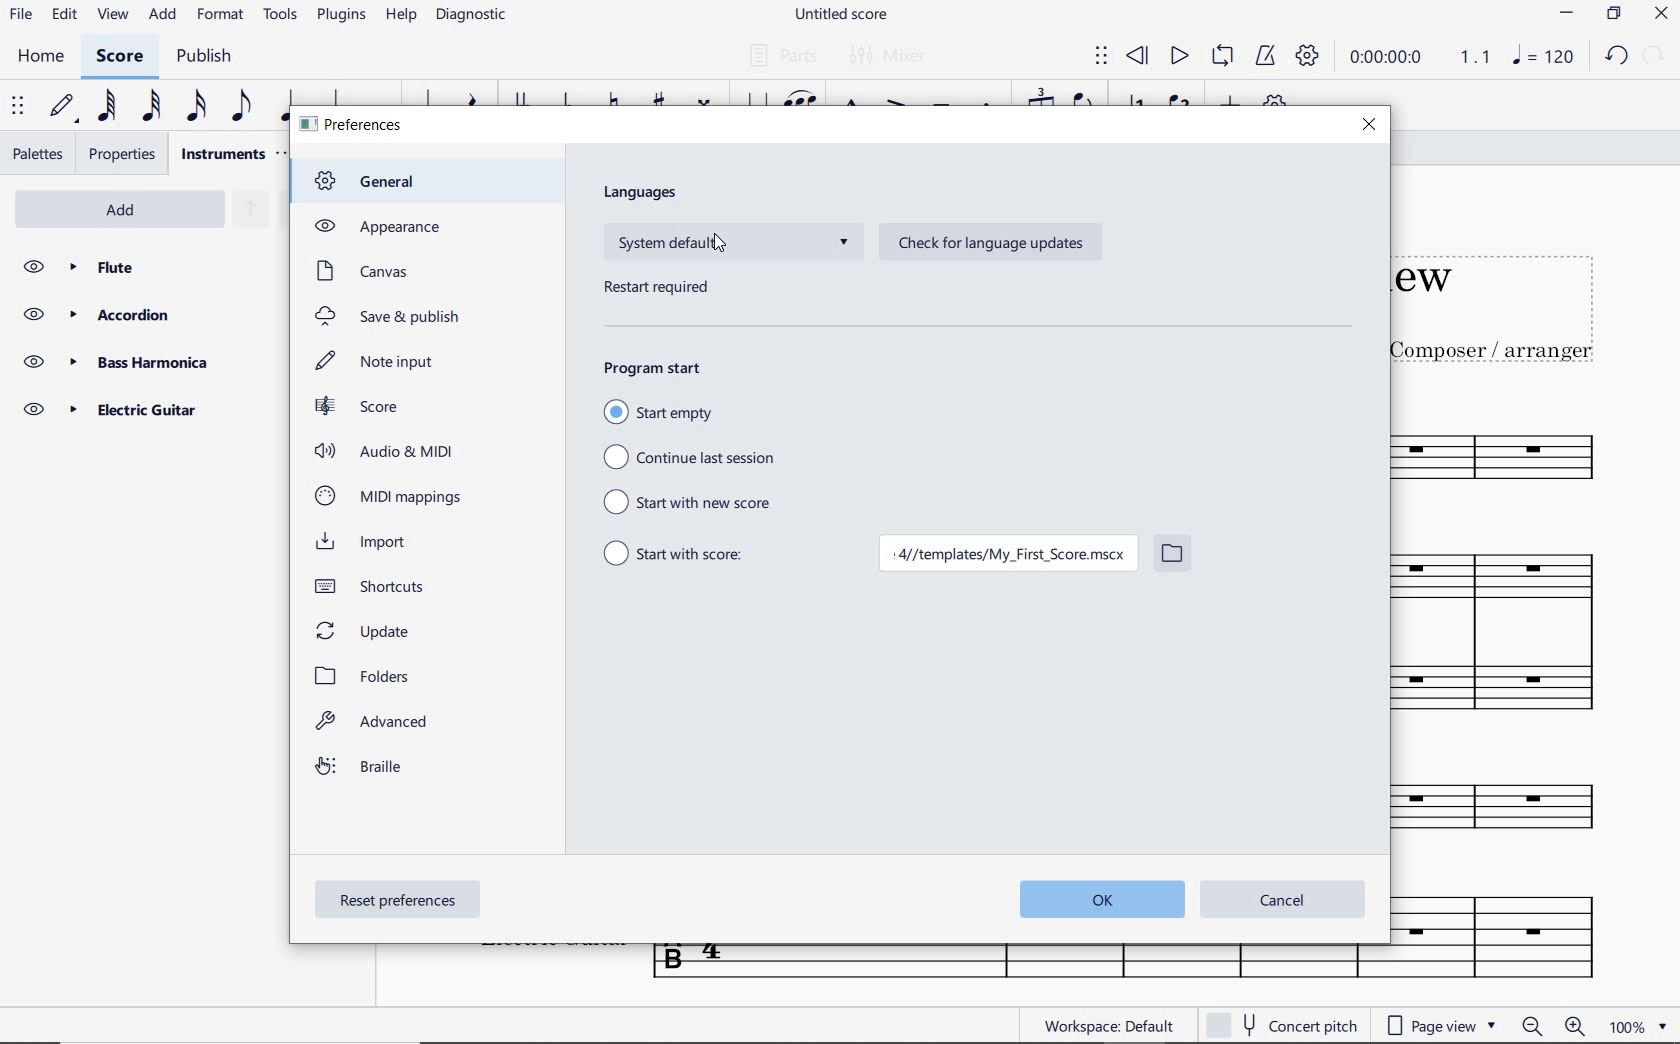  I want to click on accordion, so click(144, 315).